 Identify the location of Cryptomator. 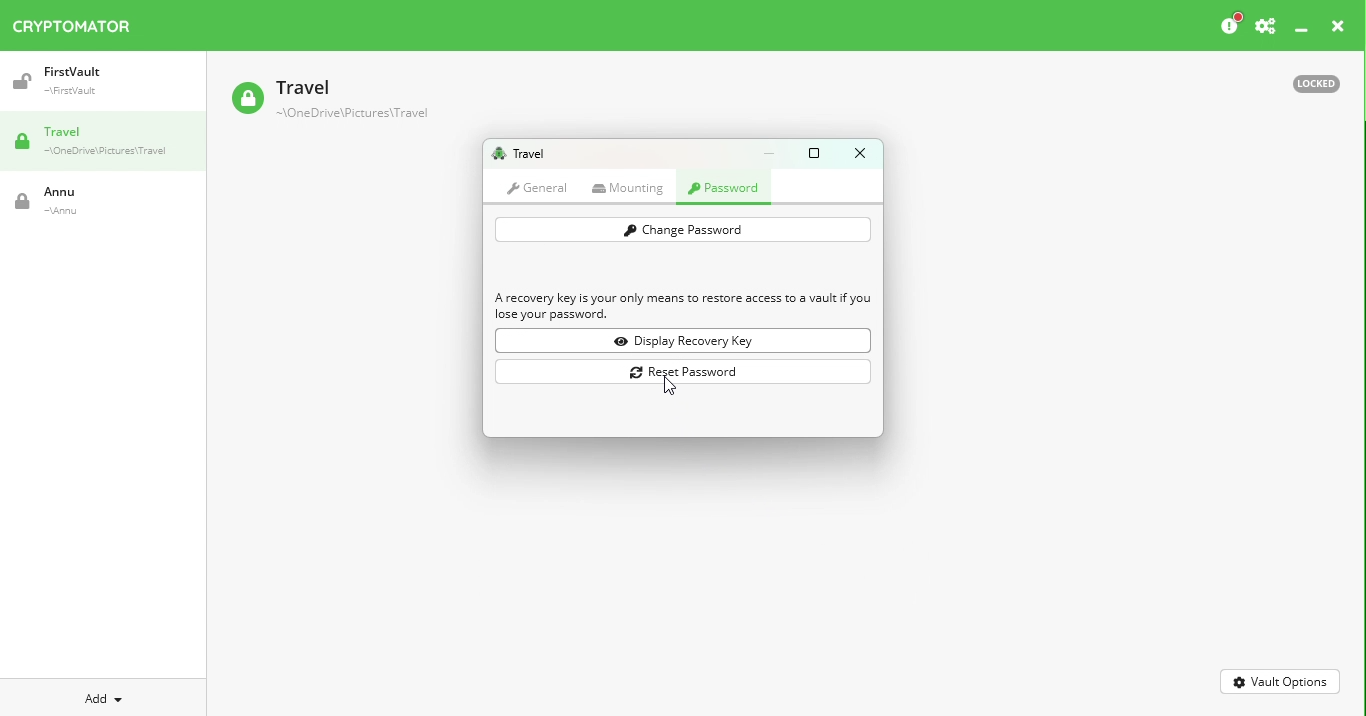
(72, 22).